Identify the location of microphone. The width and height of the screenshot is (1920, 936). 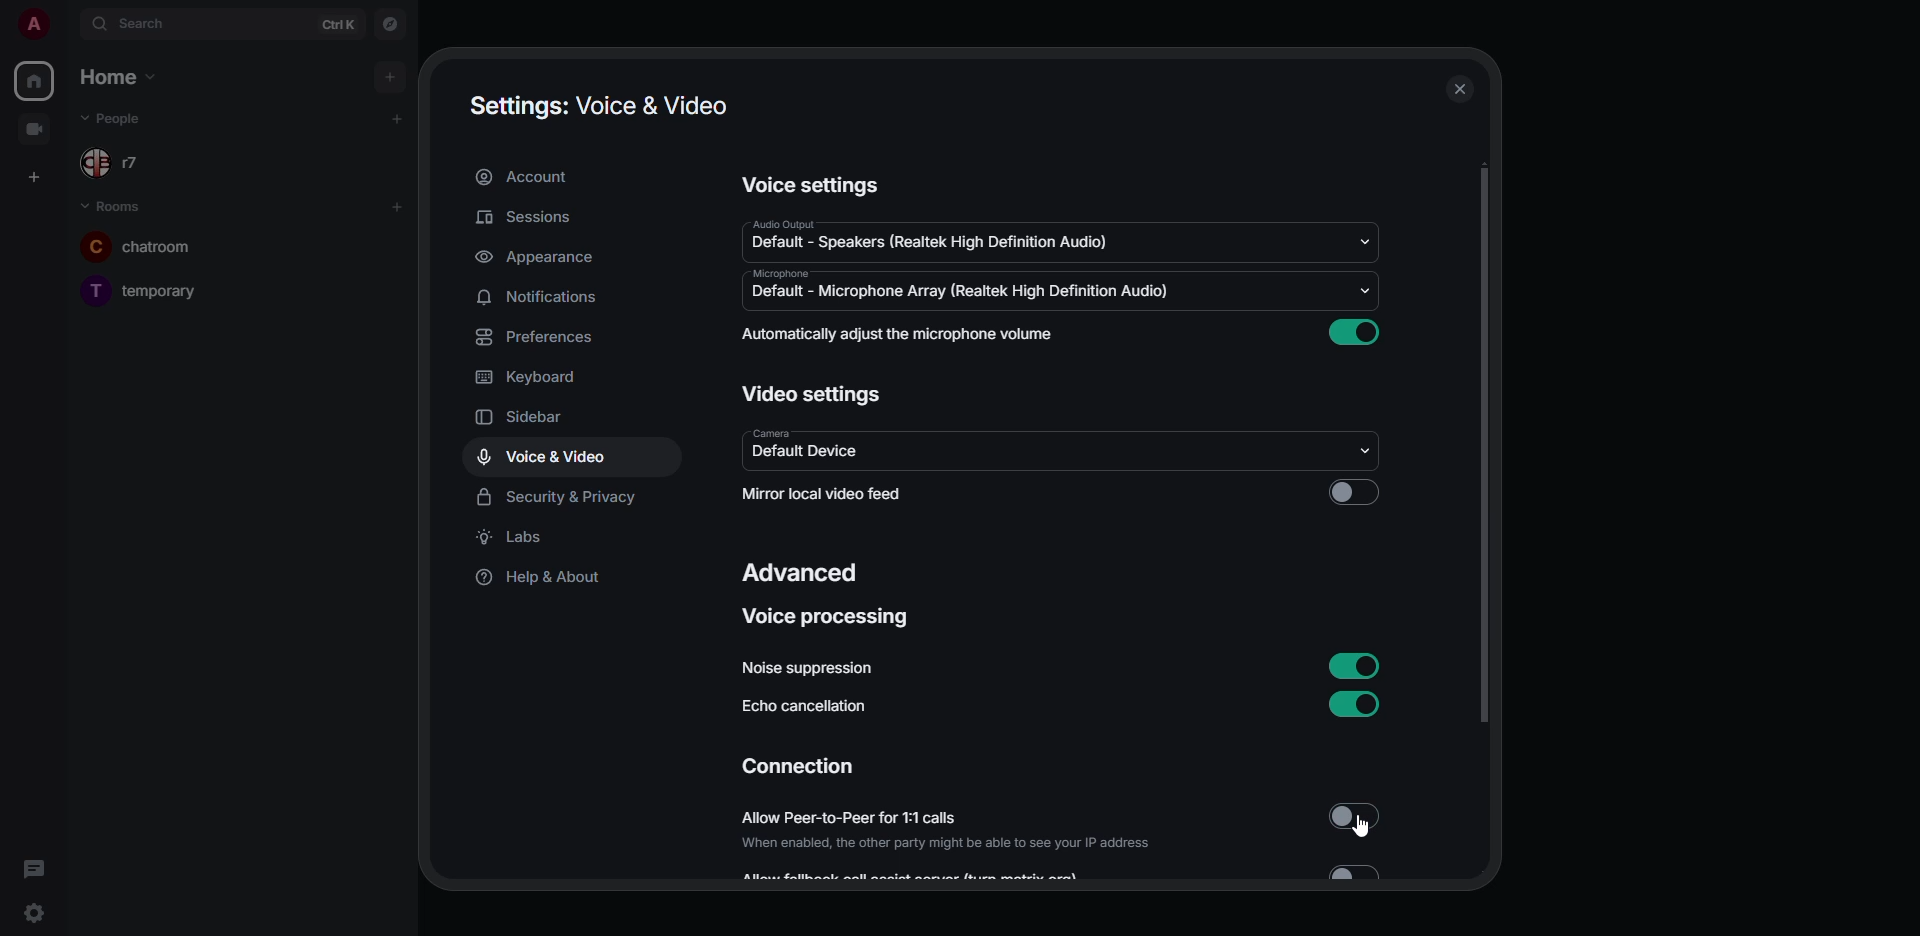
(780, 273).